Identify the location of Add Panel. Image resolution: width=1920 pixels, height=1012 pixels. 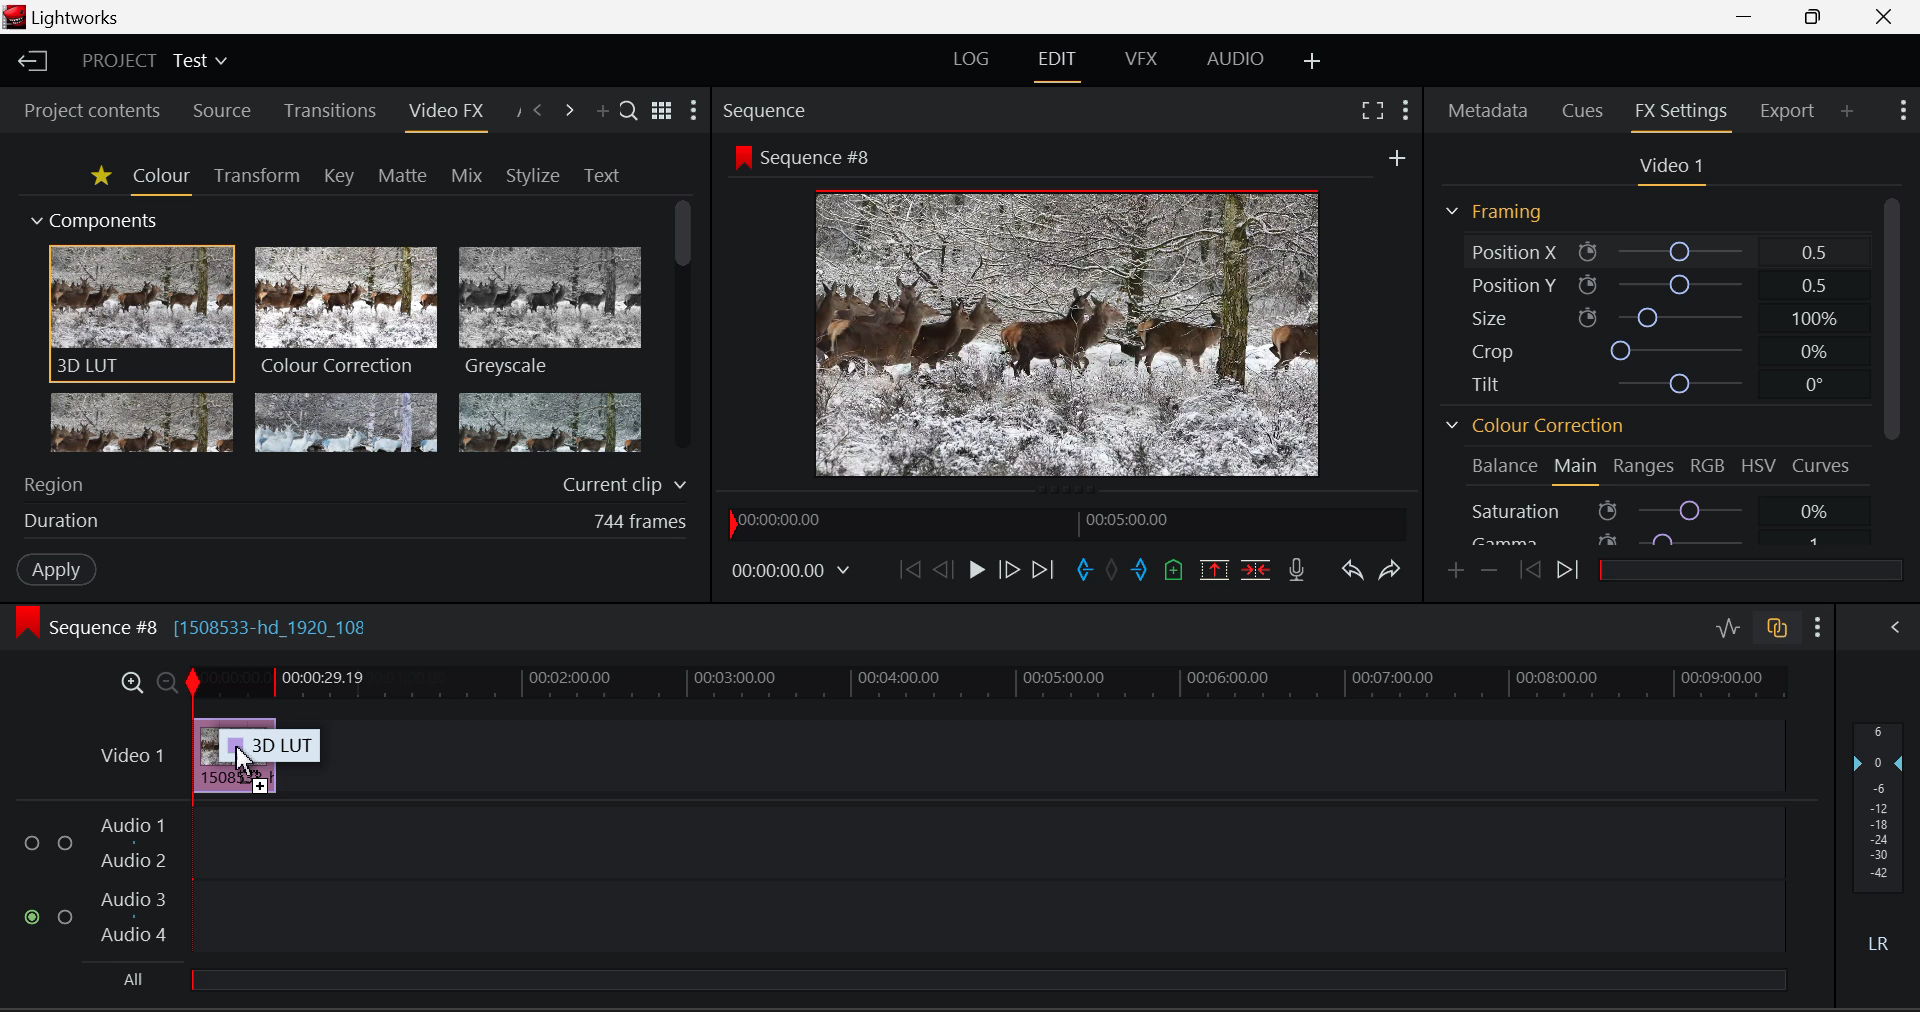
(602, 108).